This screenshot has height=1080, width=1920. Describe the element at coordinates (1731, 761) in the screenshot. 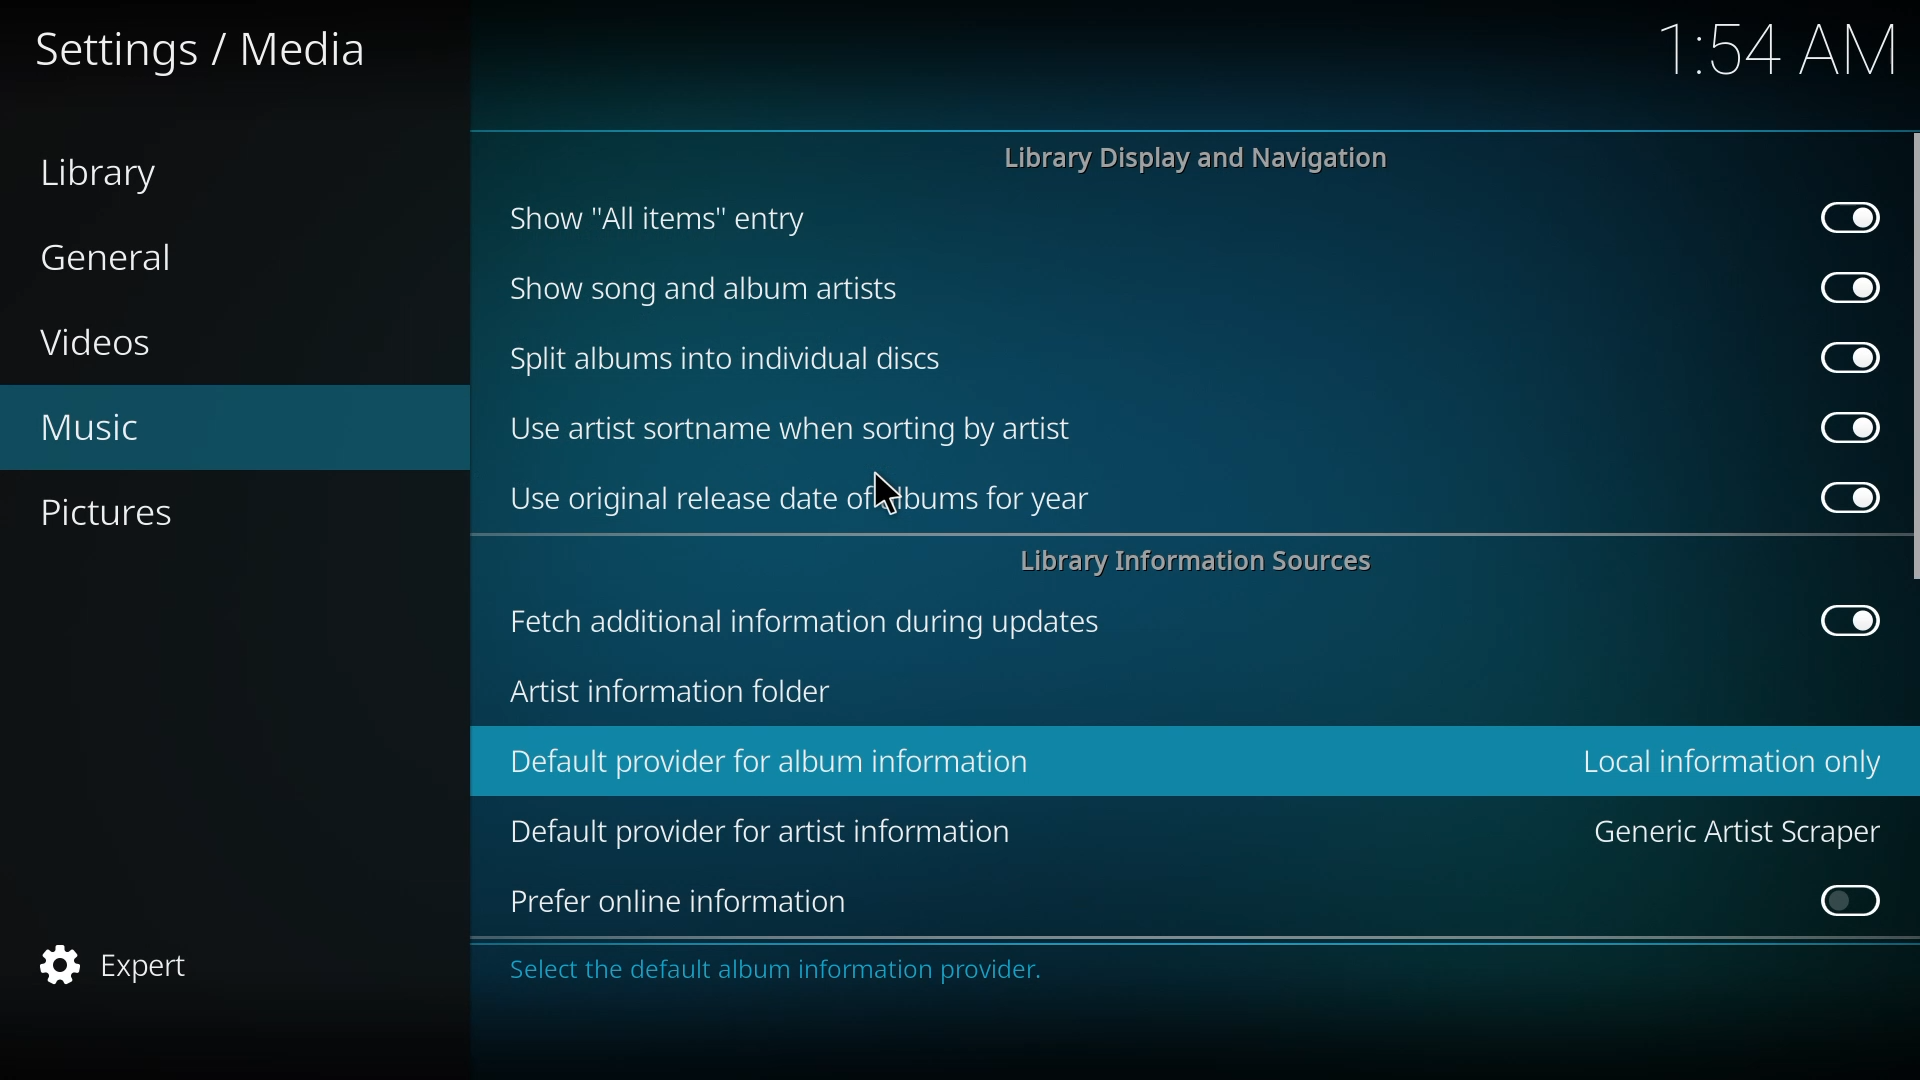

I see `local information only selected` at that location.